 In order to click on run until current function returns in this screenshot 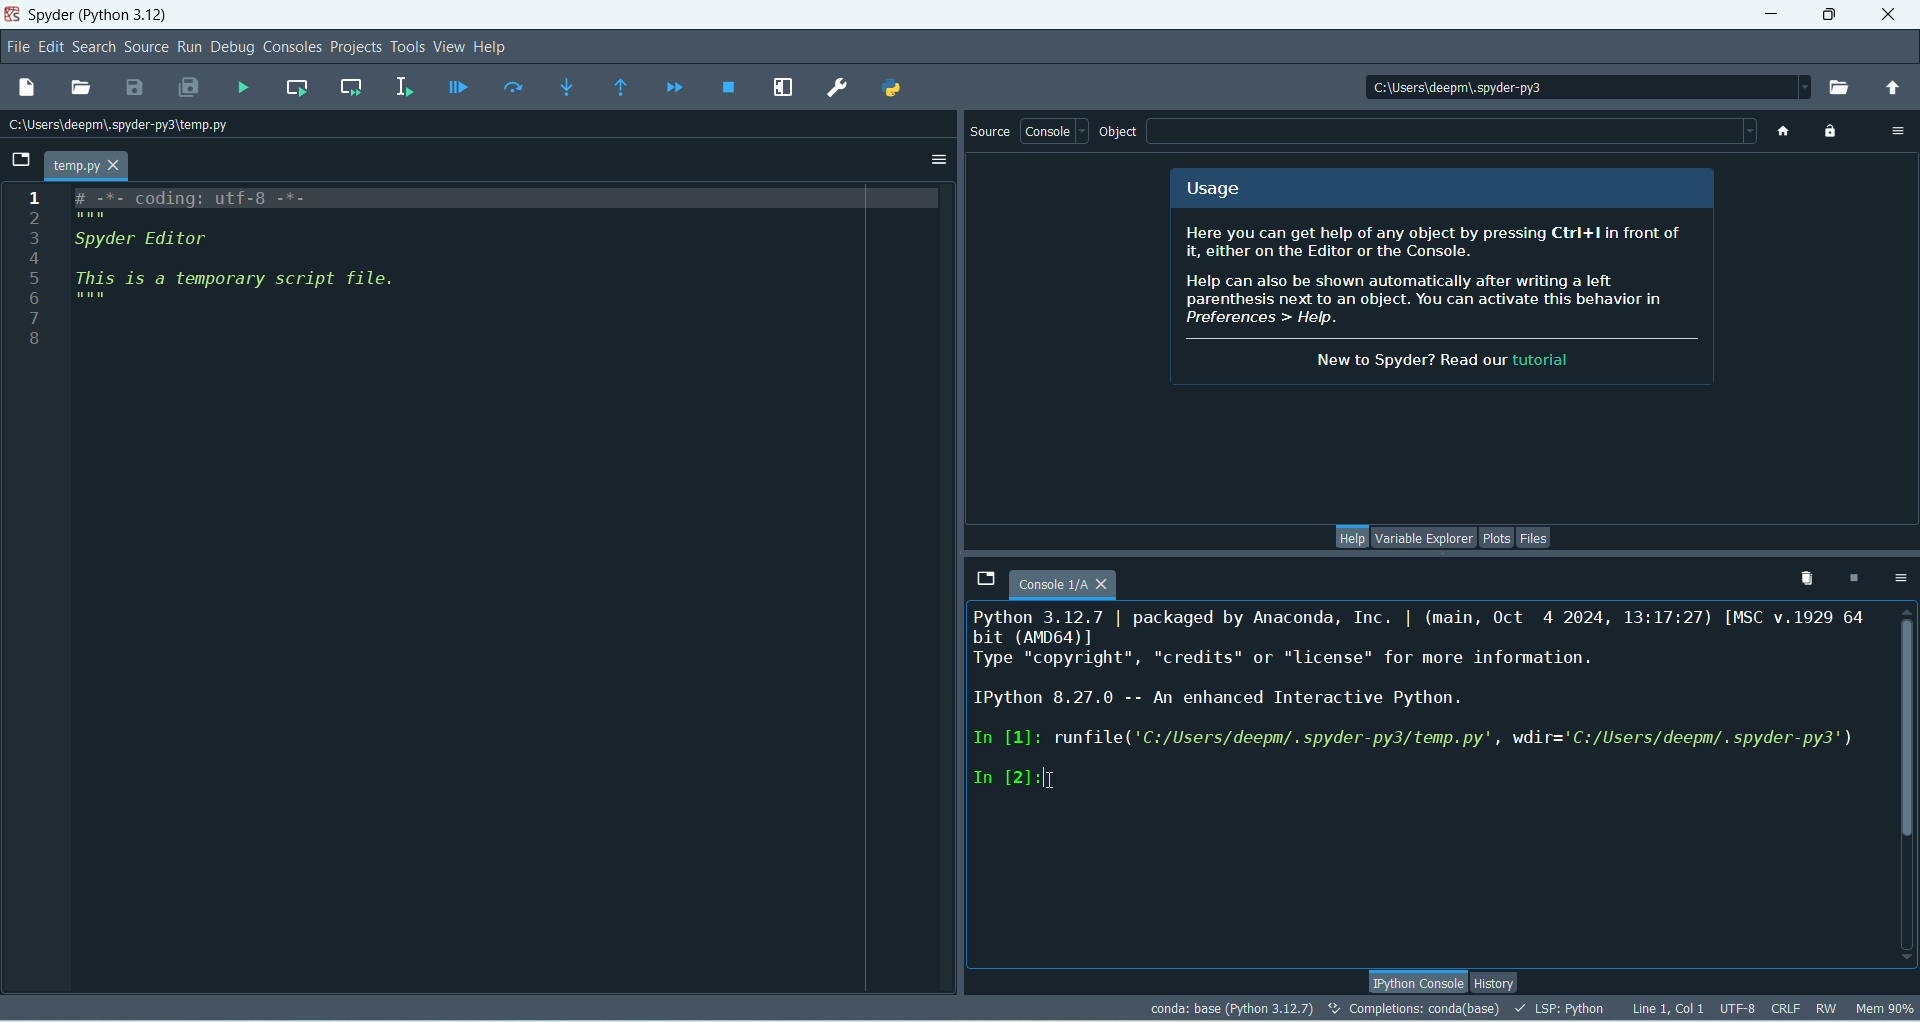, I will do `click(621, 88)`.